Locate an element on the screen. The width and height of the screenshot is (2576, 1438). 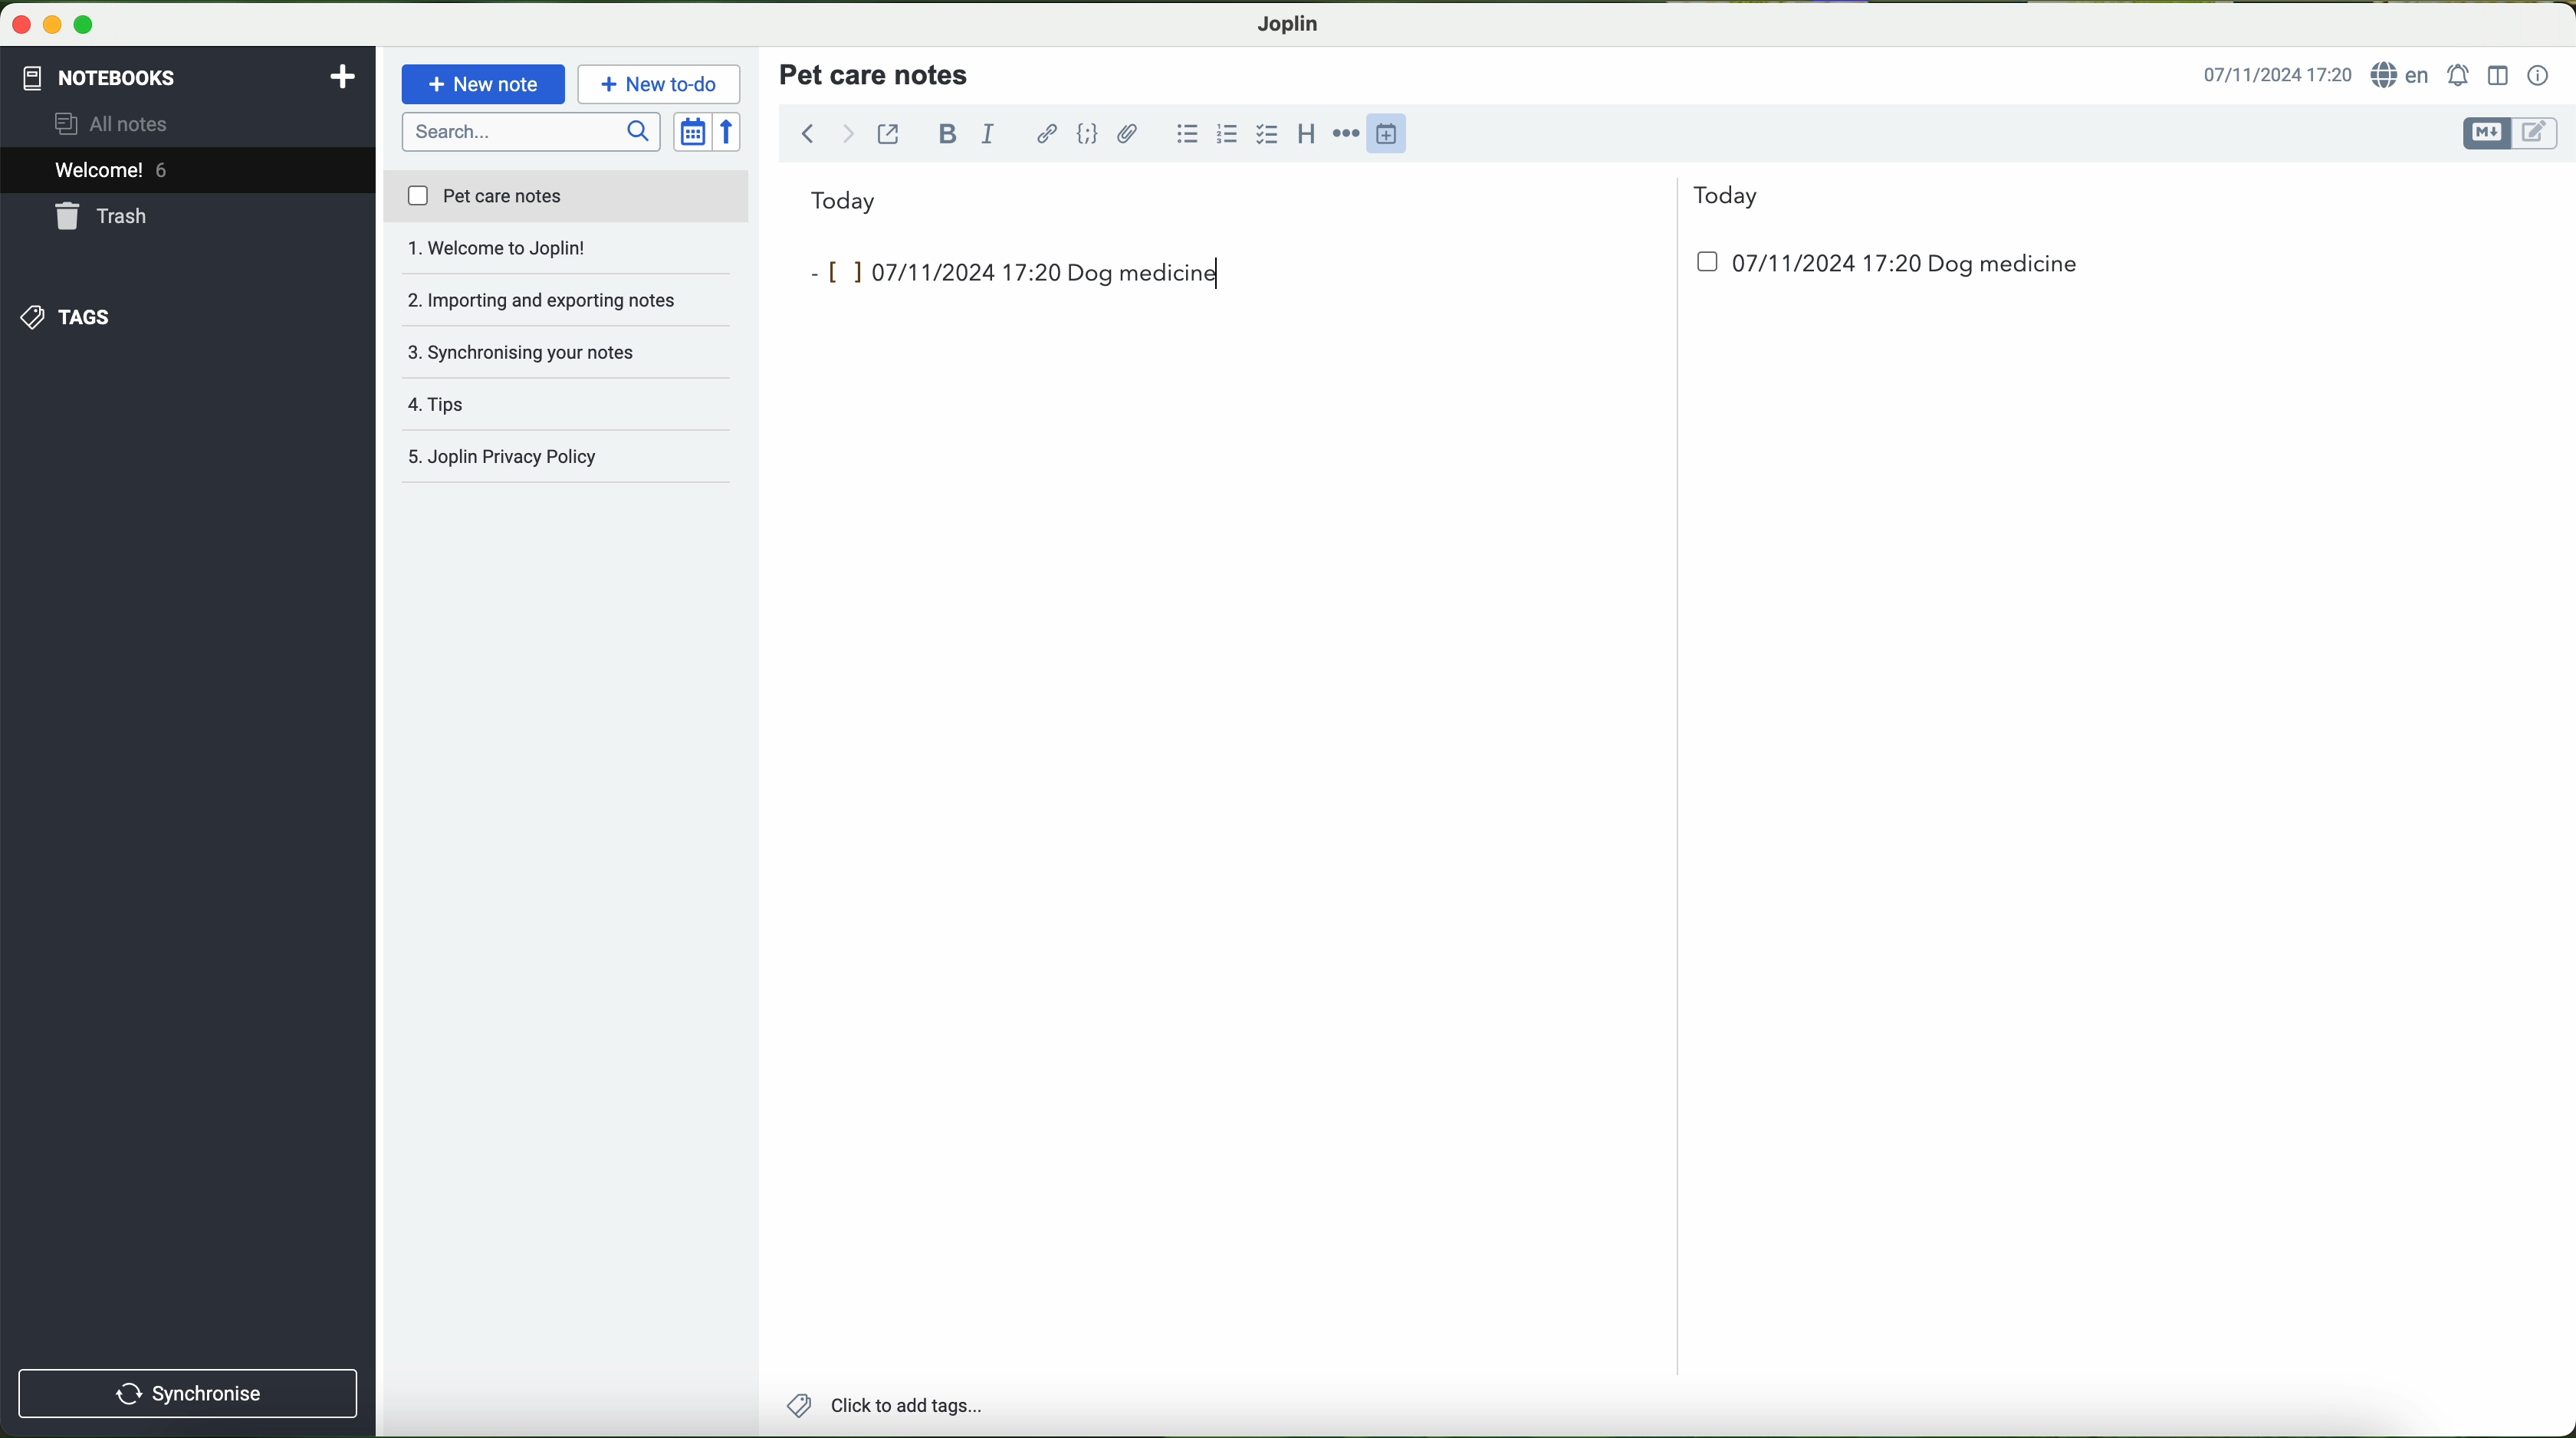
hyperlink is located at coordinates (1049, 136).